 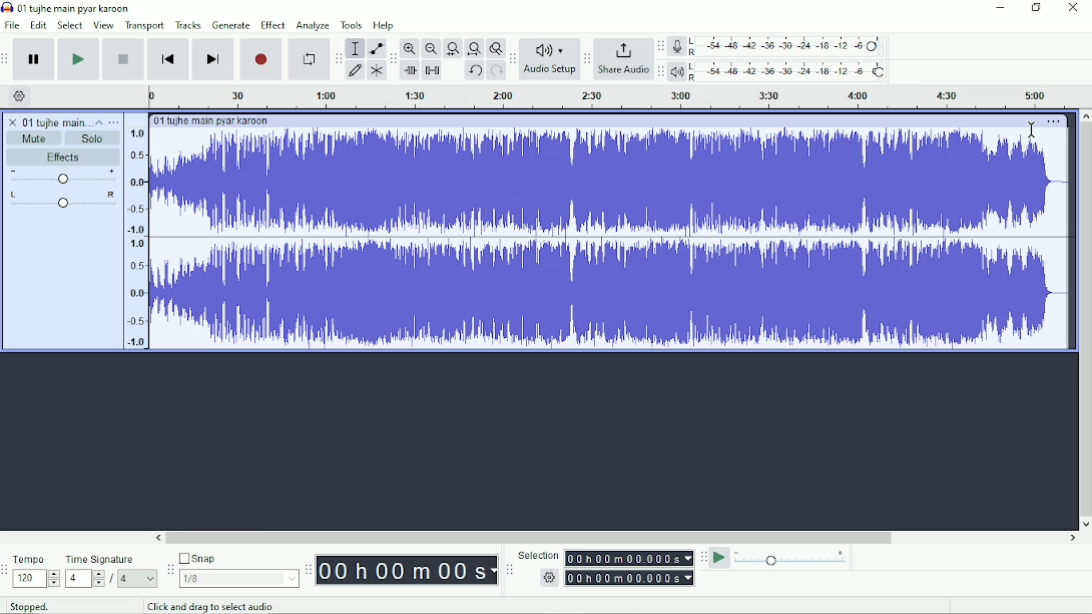 I want to click on Audacity logo, so click(x=7, y=8).